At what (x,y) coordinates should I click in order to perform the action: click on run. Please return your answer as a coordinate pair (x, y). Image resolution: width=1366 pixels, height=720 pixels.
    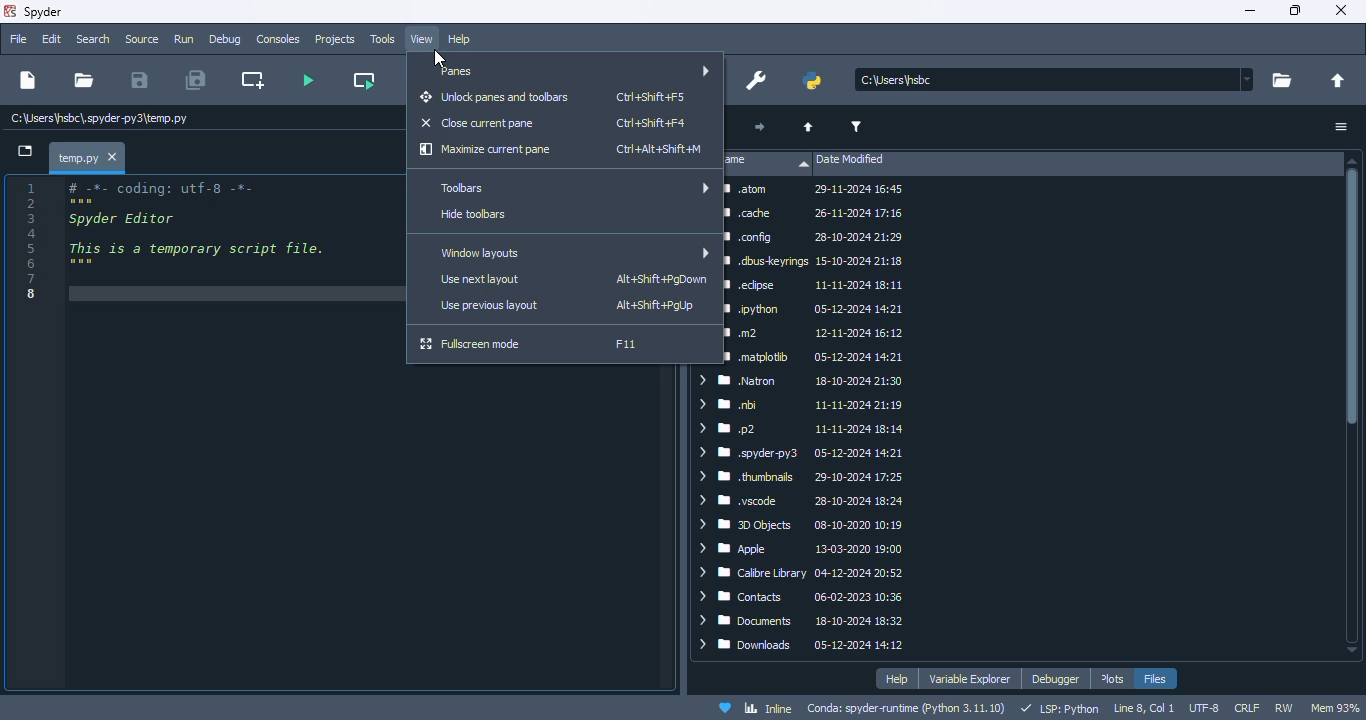
    Looking at the image, I should click on (184, 40).